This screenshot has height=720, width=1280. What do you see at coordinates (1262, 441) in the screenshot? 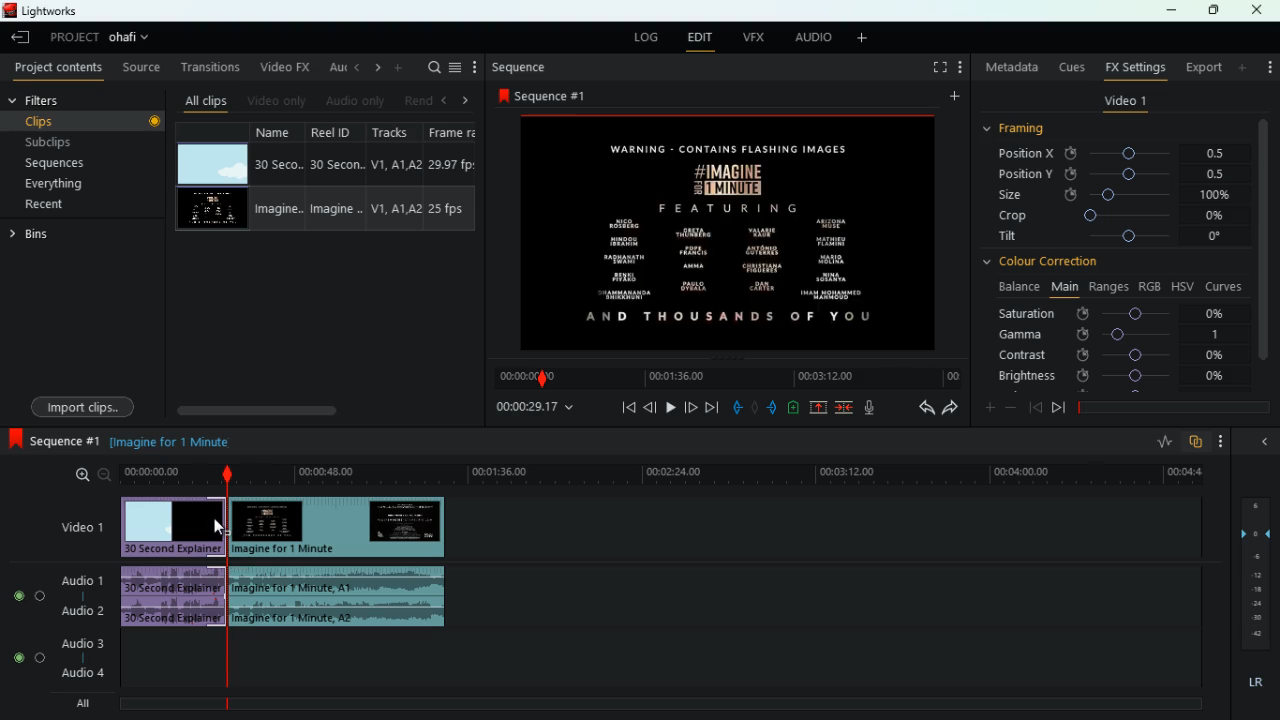
I see `back` at bounding box center [1262, 441].